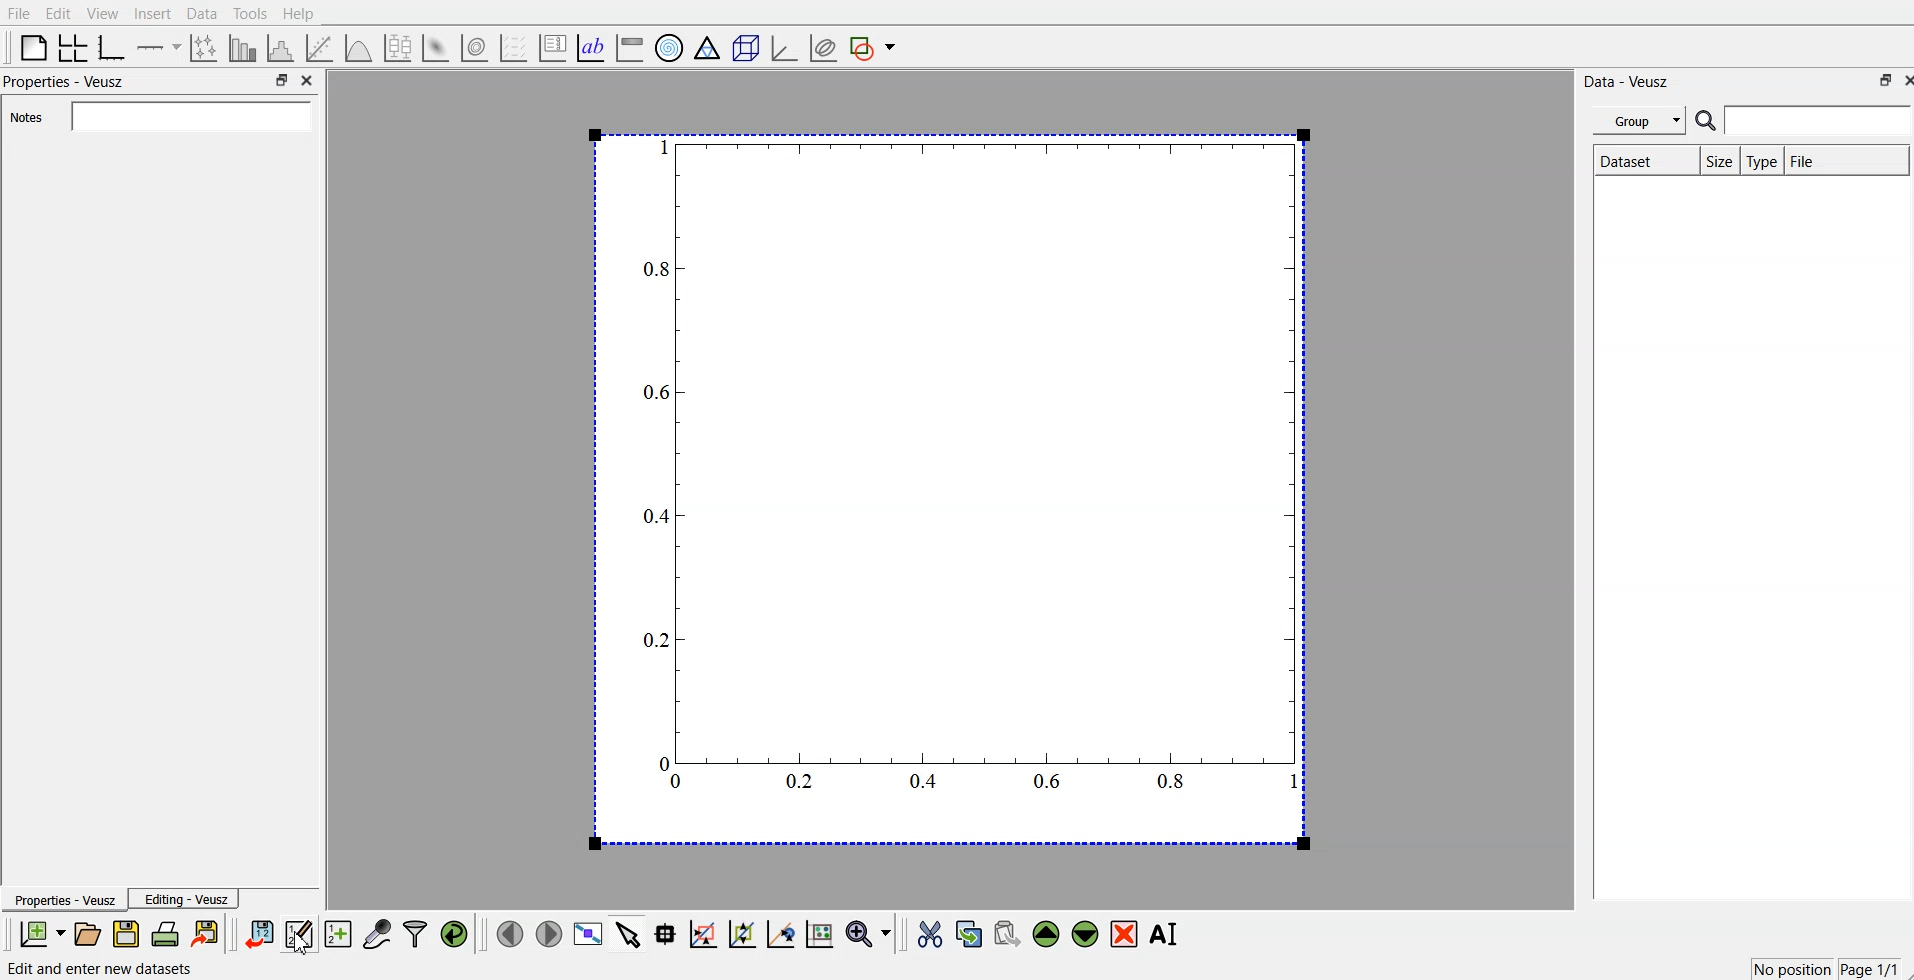 The image size is (1914, 980). I want to click on polar graph, so click(670, 46).